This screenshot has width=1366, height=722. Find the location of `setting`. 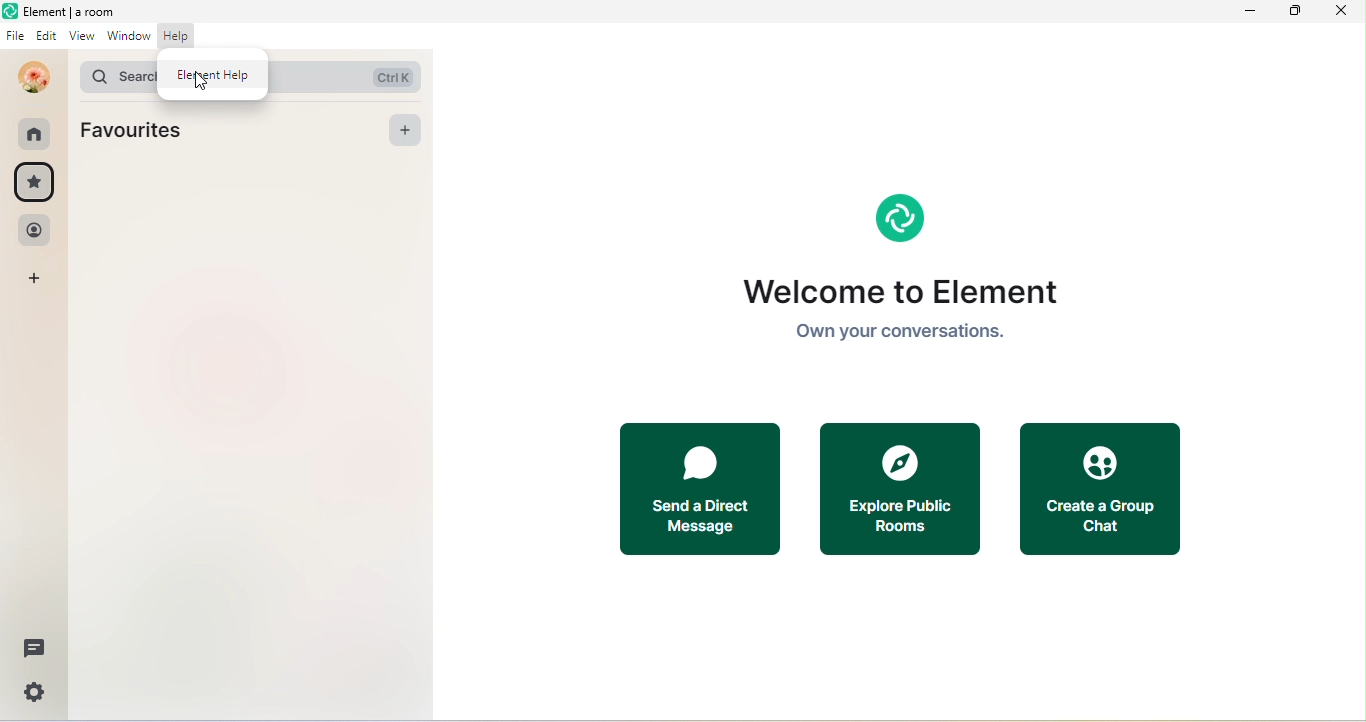

setting is located at coordinates (34, 694).